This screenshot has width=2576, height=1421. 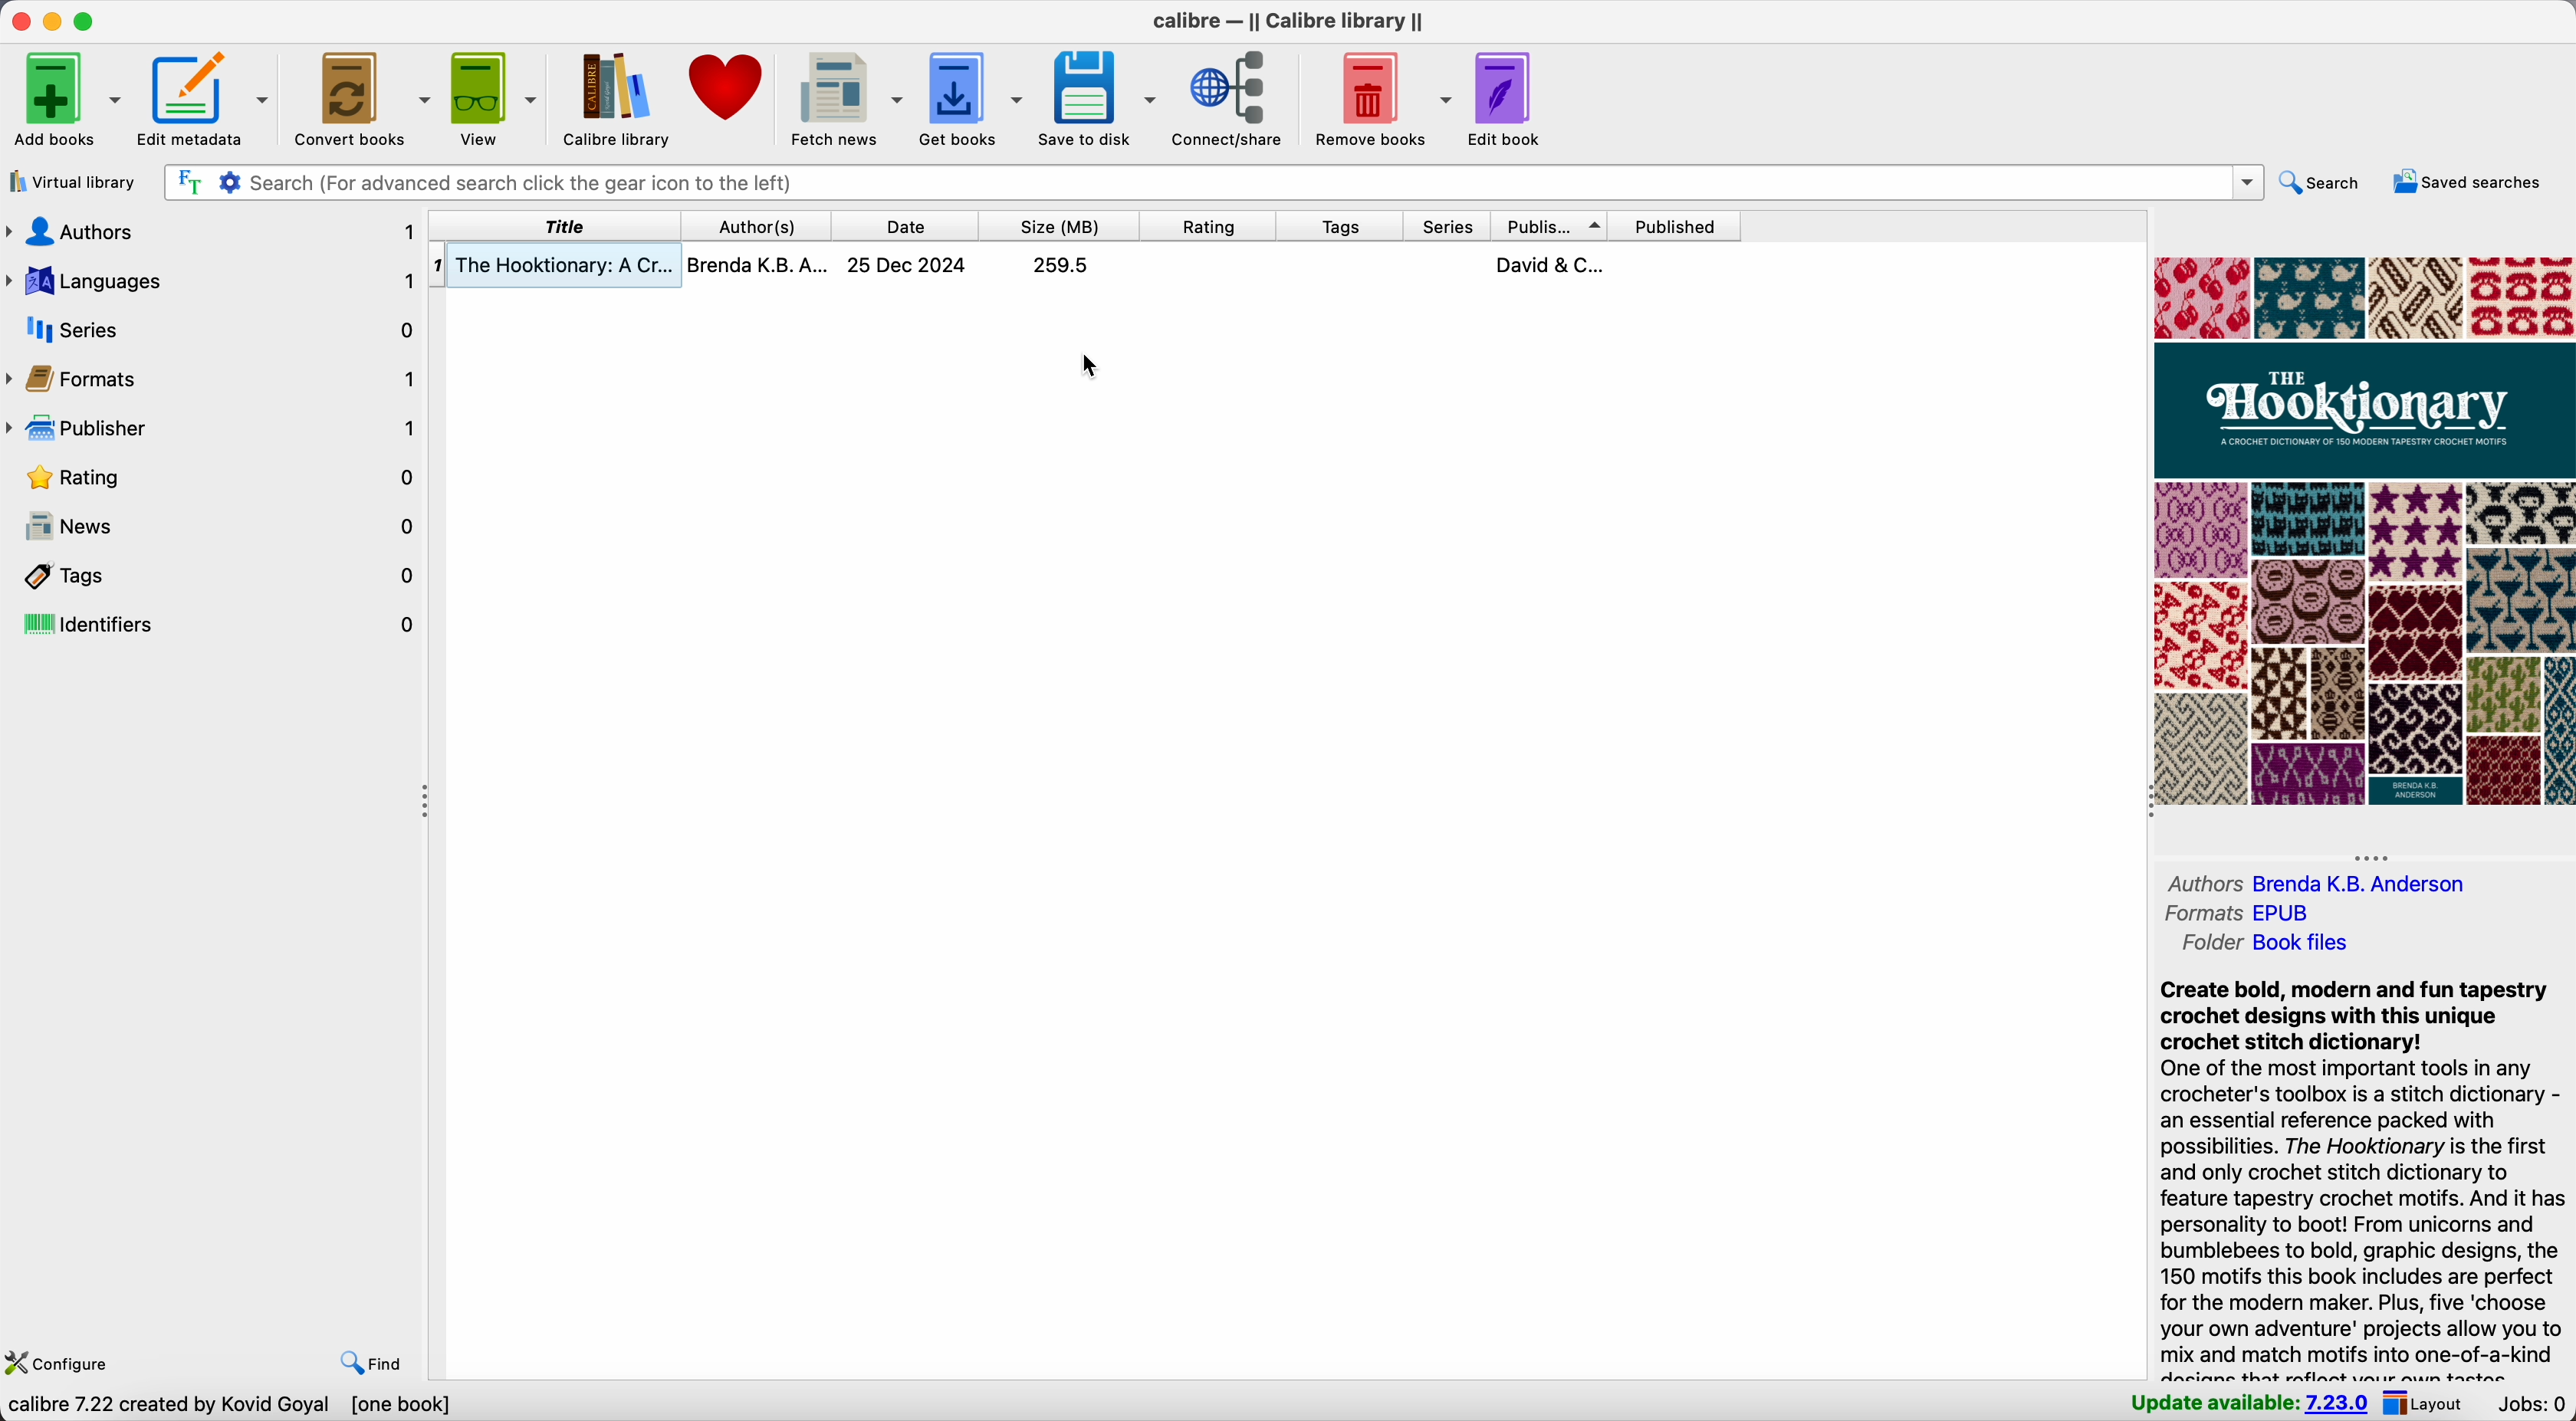 I want to click on rating, so click(x=213, y=482).